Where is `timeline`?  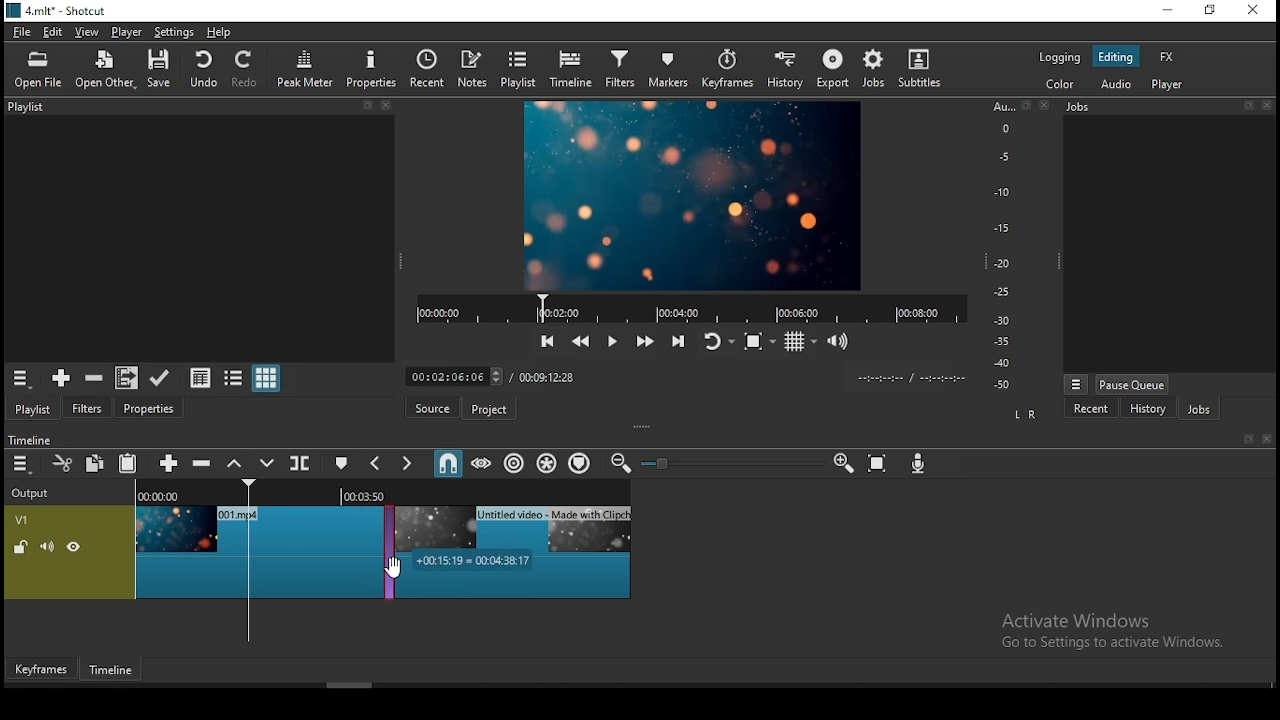
timeline is located at coordinates (570, 70).